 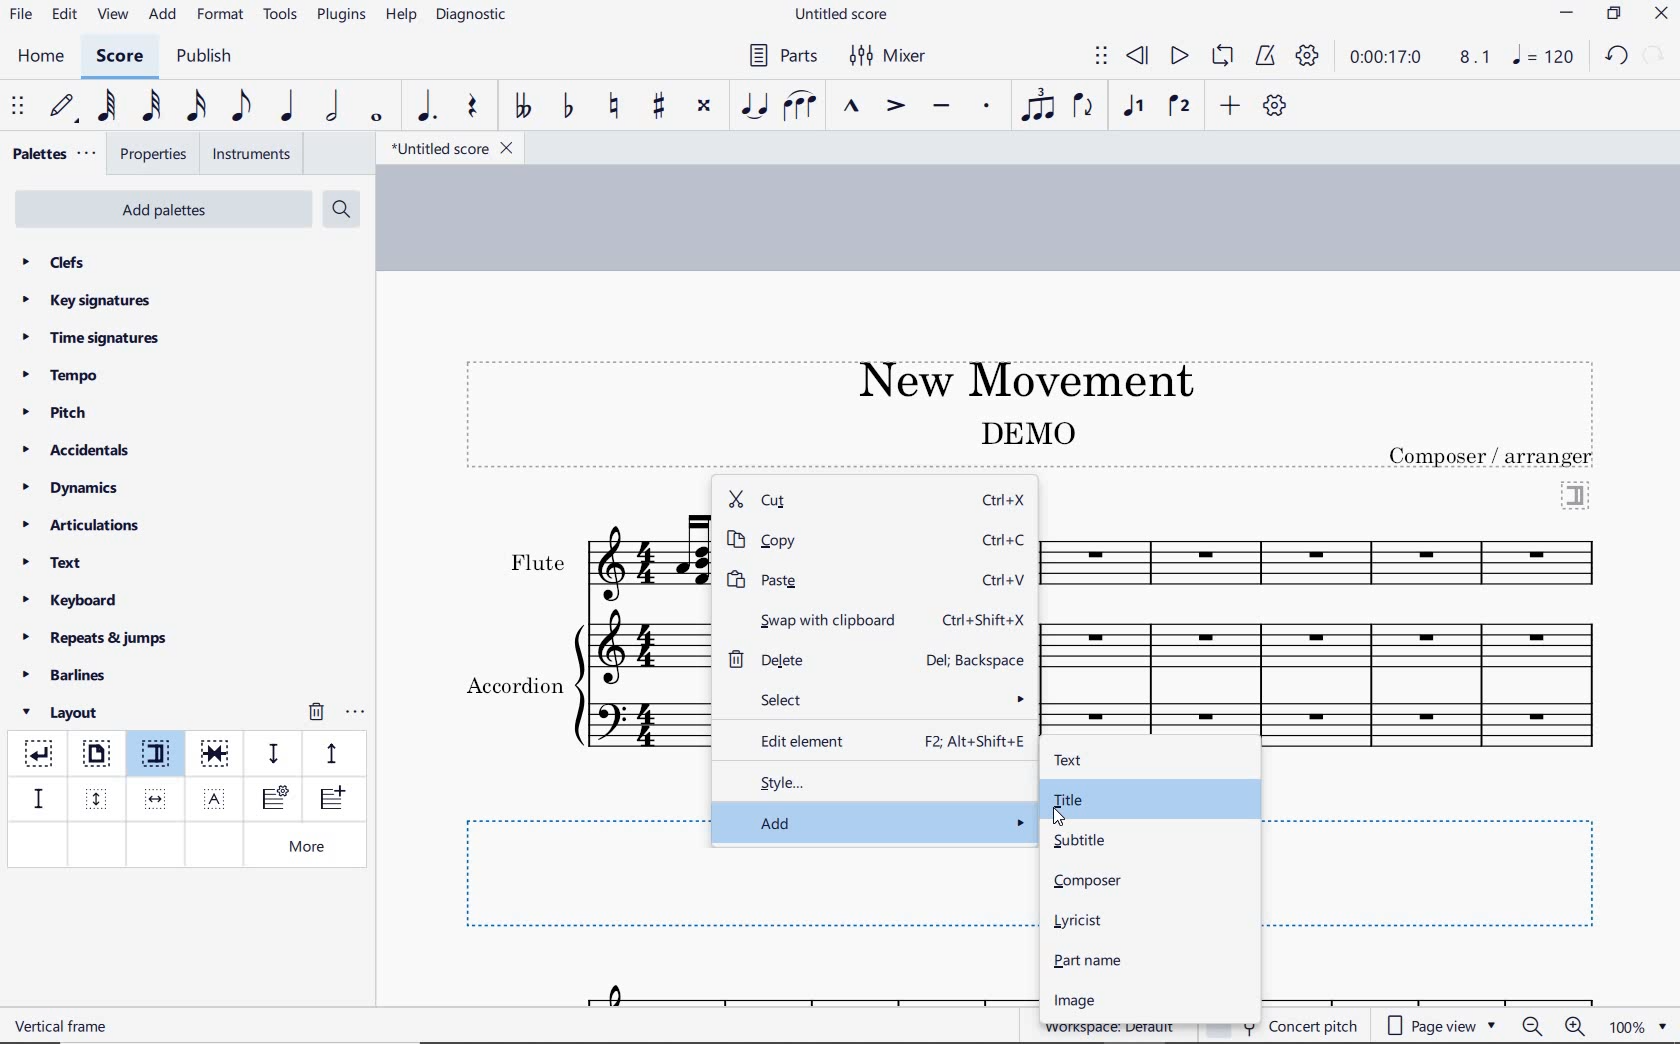 What do you see at coordinates (378, 117) in the screenshot?
I see `whole note` at bounding box center [378, 117].